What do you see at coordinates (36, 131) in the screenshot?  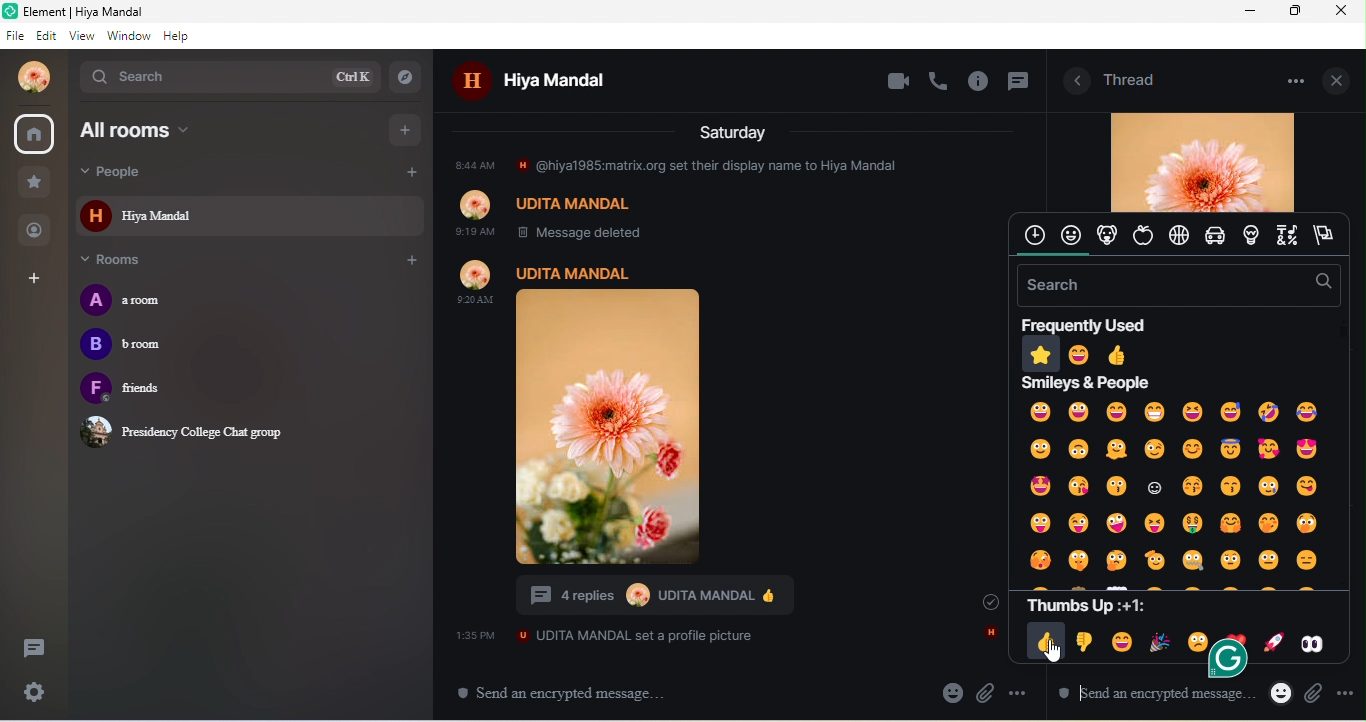 I see `all rooms` at bounding box center [36, 131].